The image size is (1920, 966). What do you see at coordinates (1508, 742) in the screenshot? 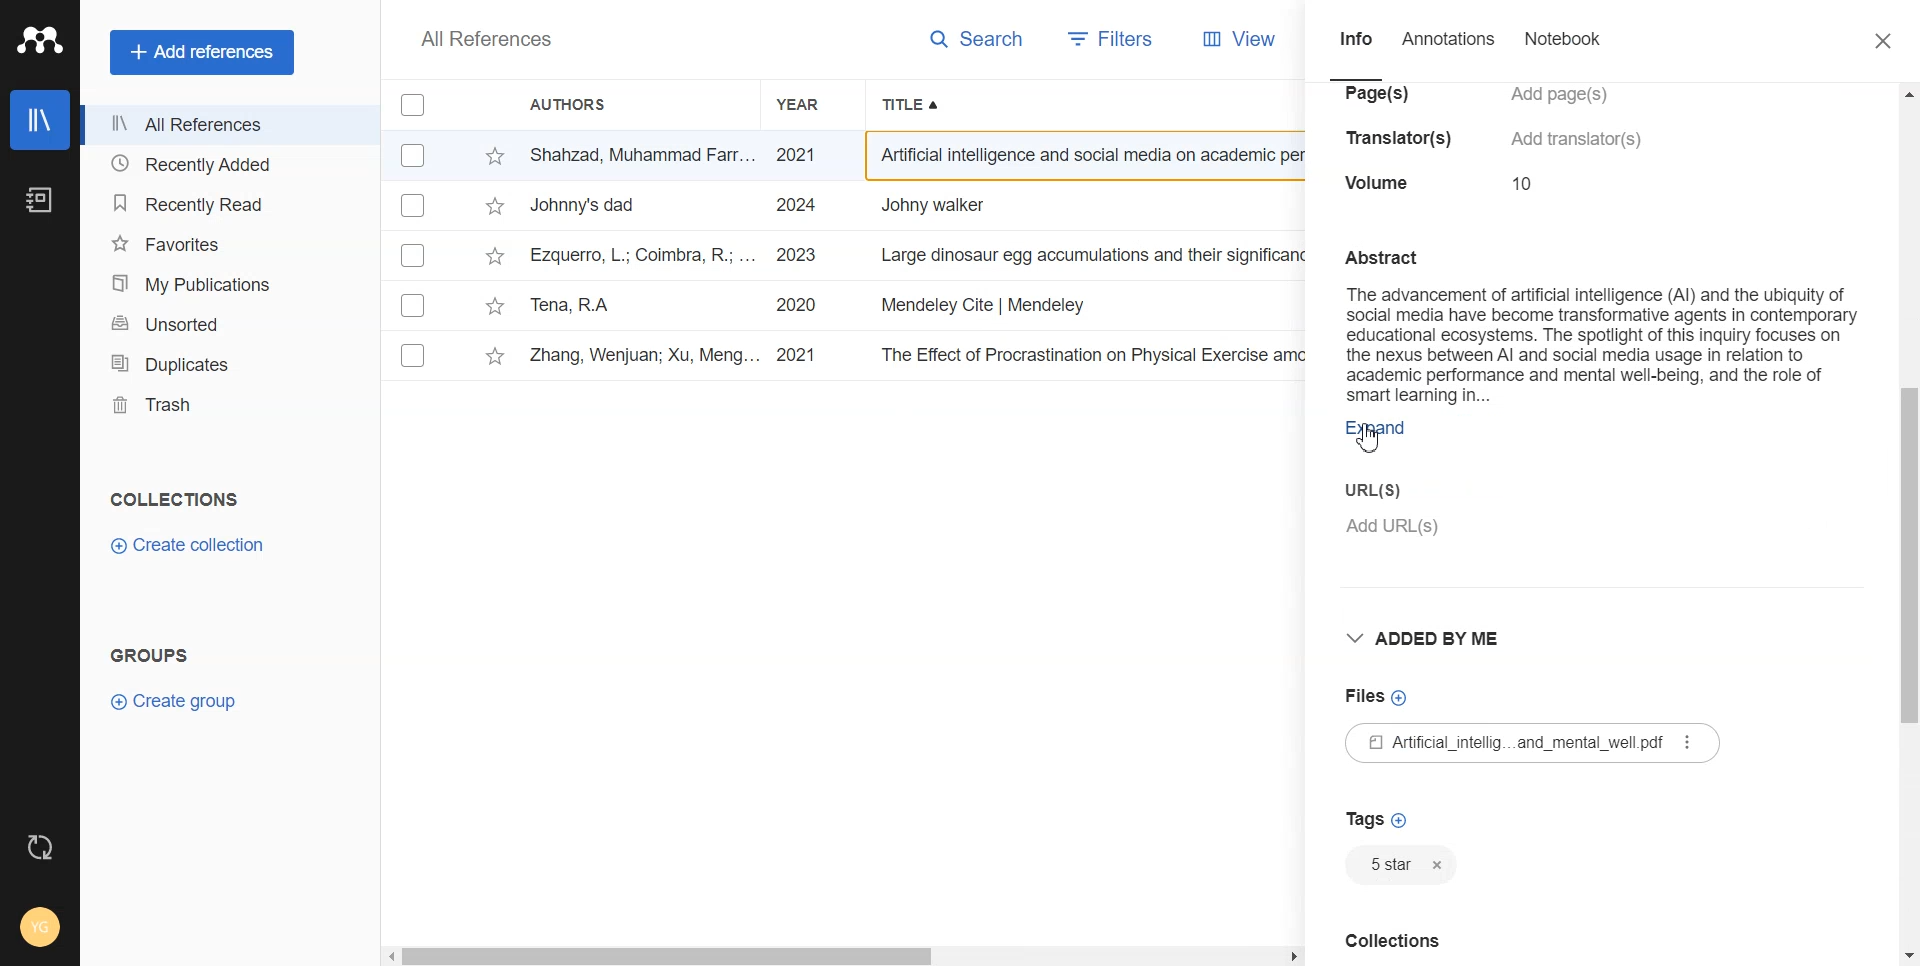
I see `File` at bounding box center [1508, 742].